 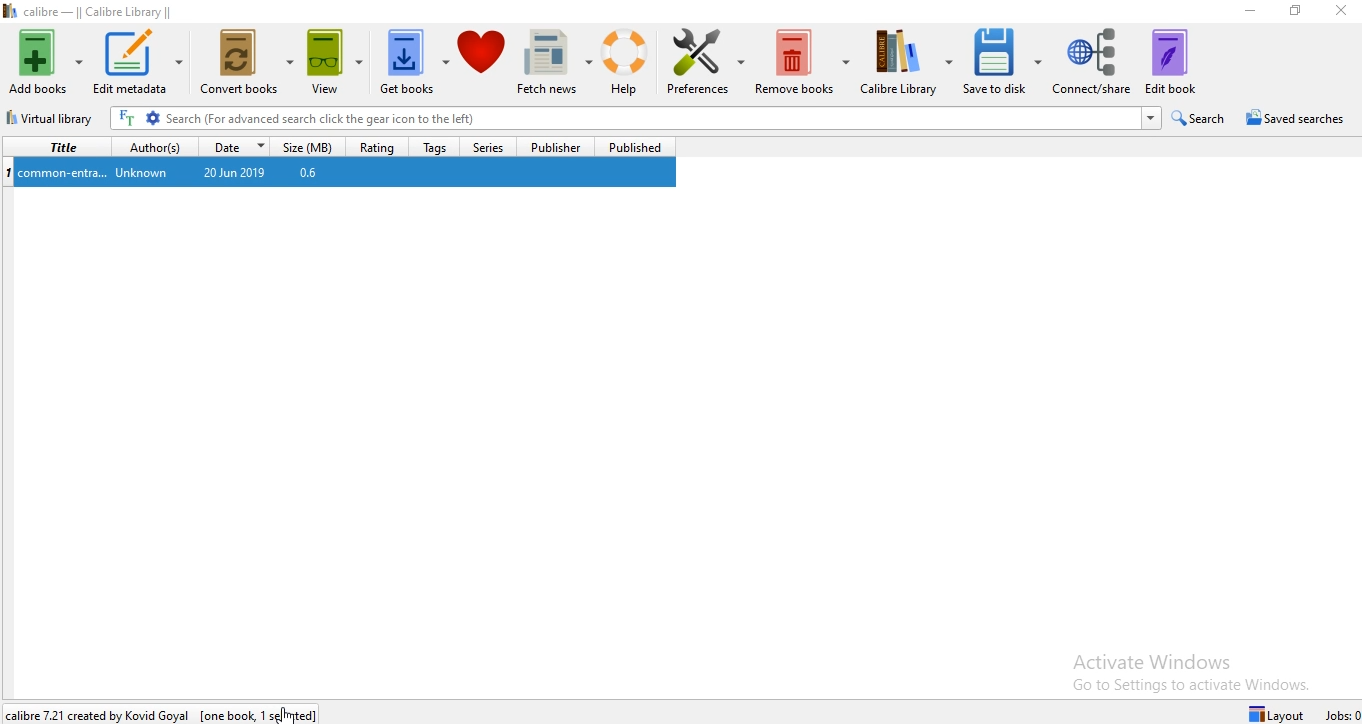 What do you see at coordinates (554, 67) in the screenshot?
I see `Fetch news` at bounding box center [554, 67].